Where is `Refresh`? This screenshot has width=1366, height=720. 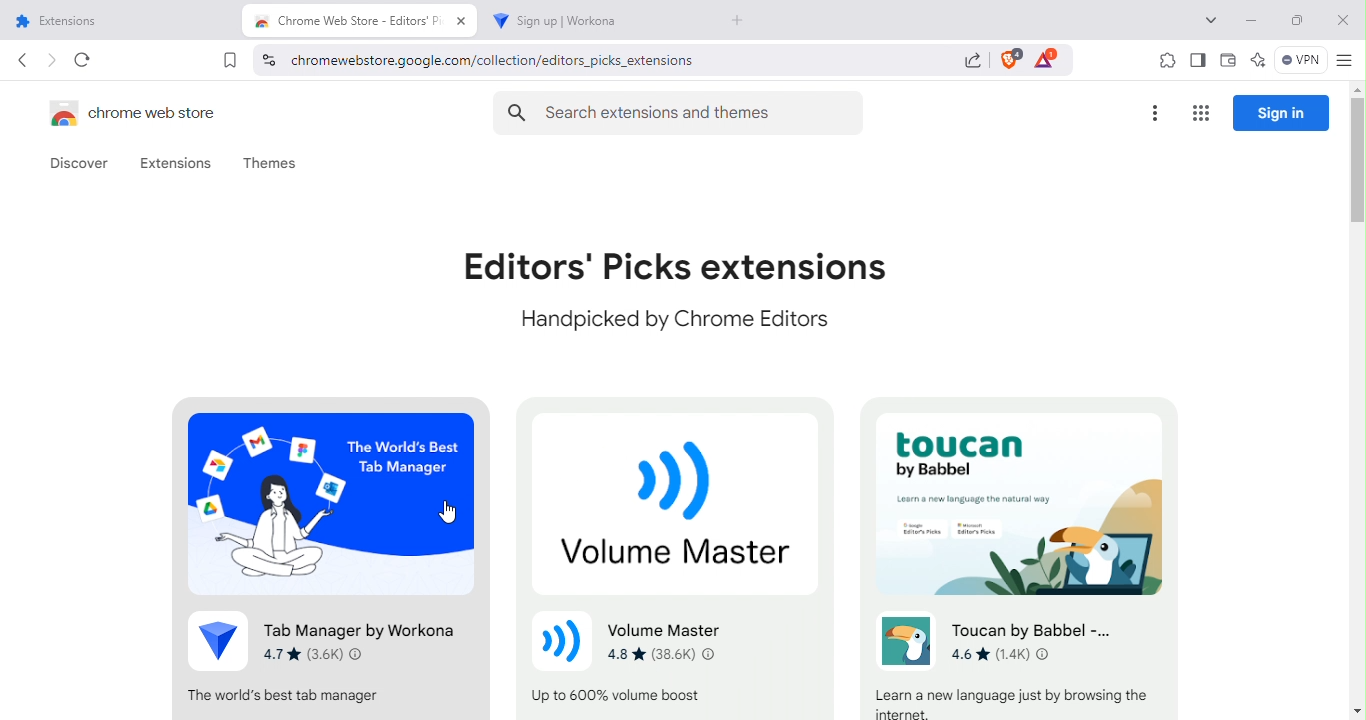
Refresh is located at coordinates (85, 60).